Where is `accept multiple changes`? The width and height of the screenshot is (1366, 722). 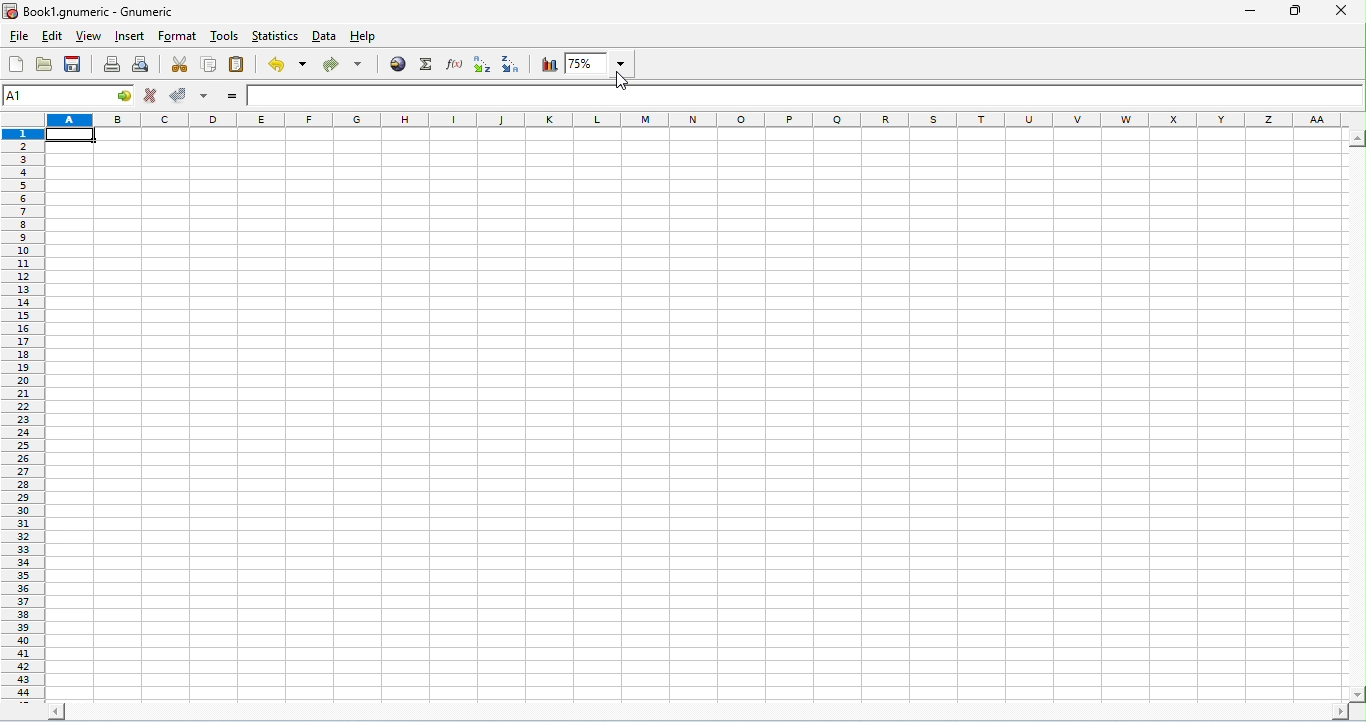 accept multiple changes is located at coordinates (205, 97).